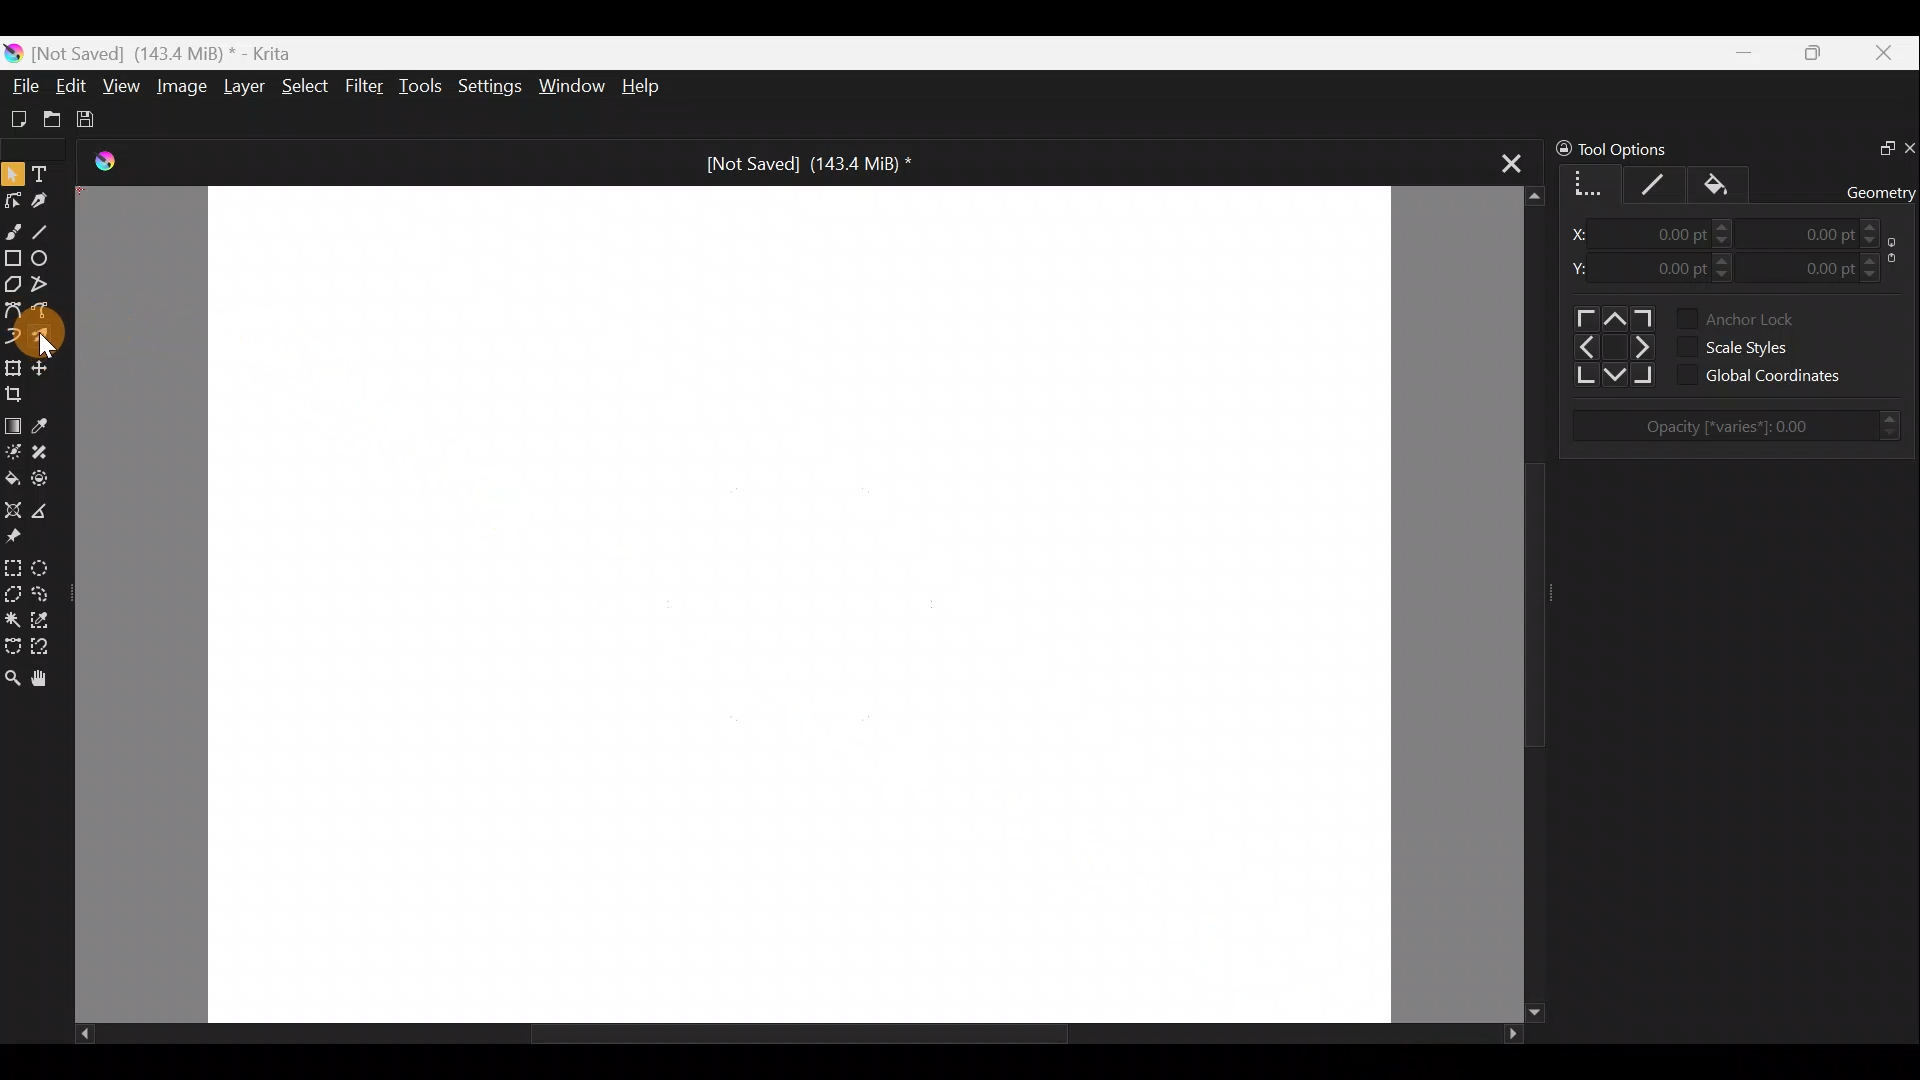 This screenshot has height=1080, width=1920. I want to click on Polyline, so click(40, 285).